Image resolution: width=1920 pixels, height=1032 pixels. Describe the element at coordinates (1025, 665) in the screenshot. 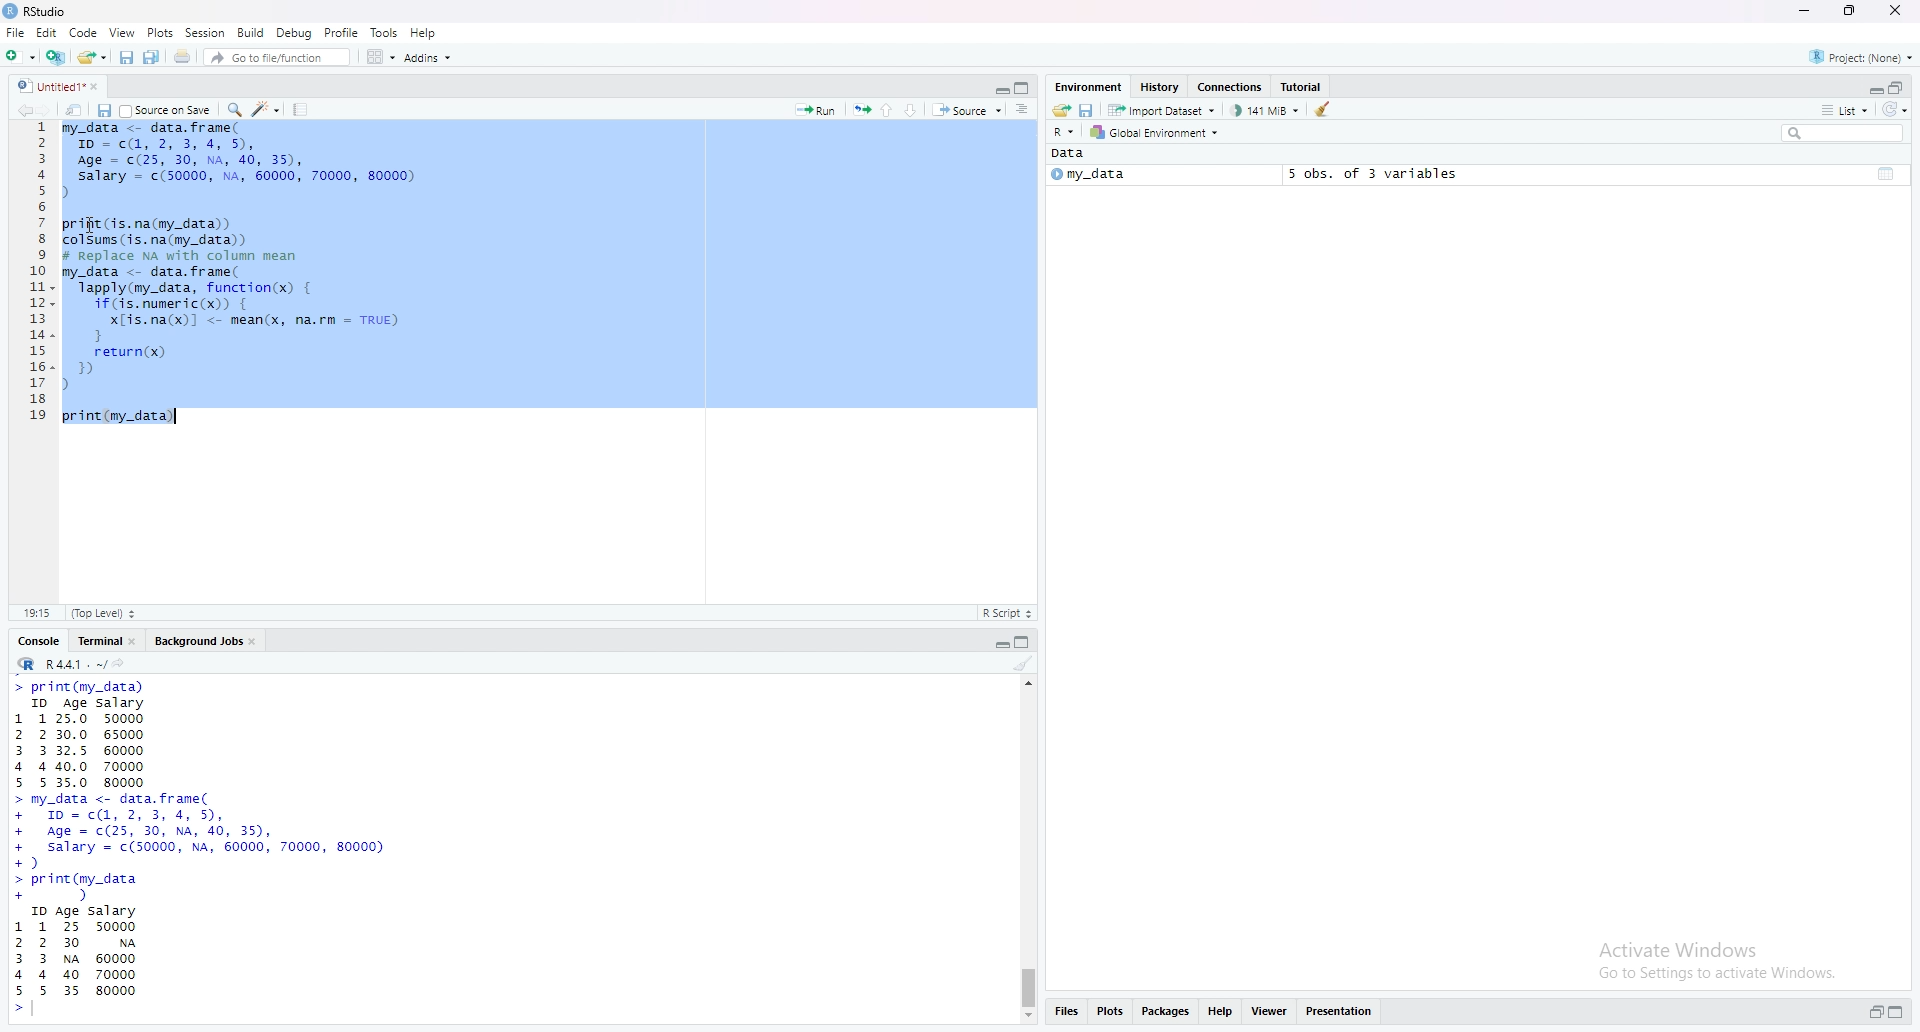

I see `clear console` at that location.